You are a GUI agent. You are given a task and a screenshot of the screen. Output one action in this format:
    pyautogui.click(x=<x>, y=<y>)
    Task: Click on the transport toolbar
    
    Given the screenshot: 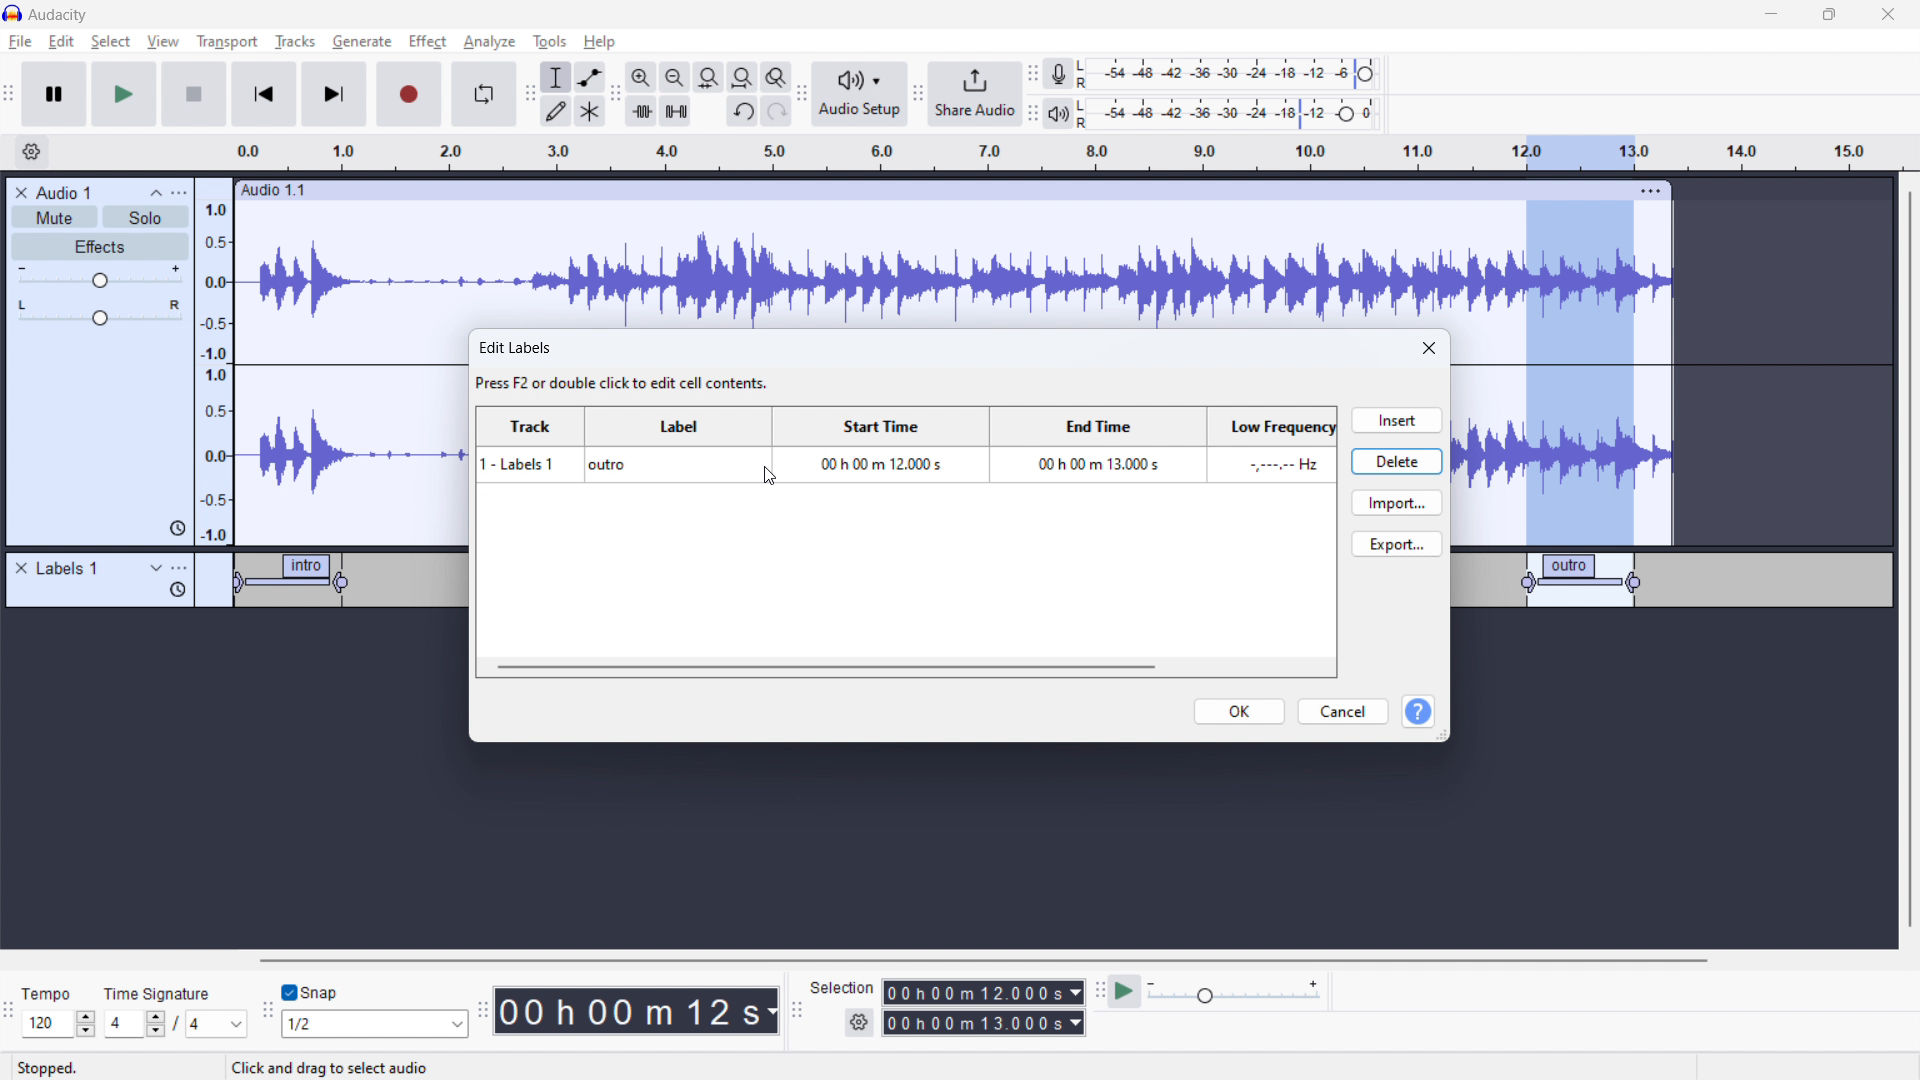 What is the action you would take?
    pyautogui.click(x=10, y=97)
    